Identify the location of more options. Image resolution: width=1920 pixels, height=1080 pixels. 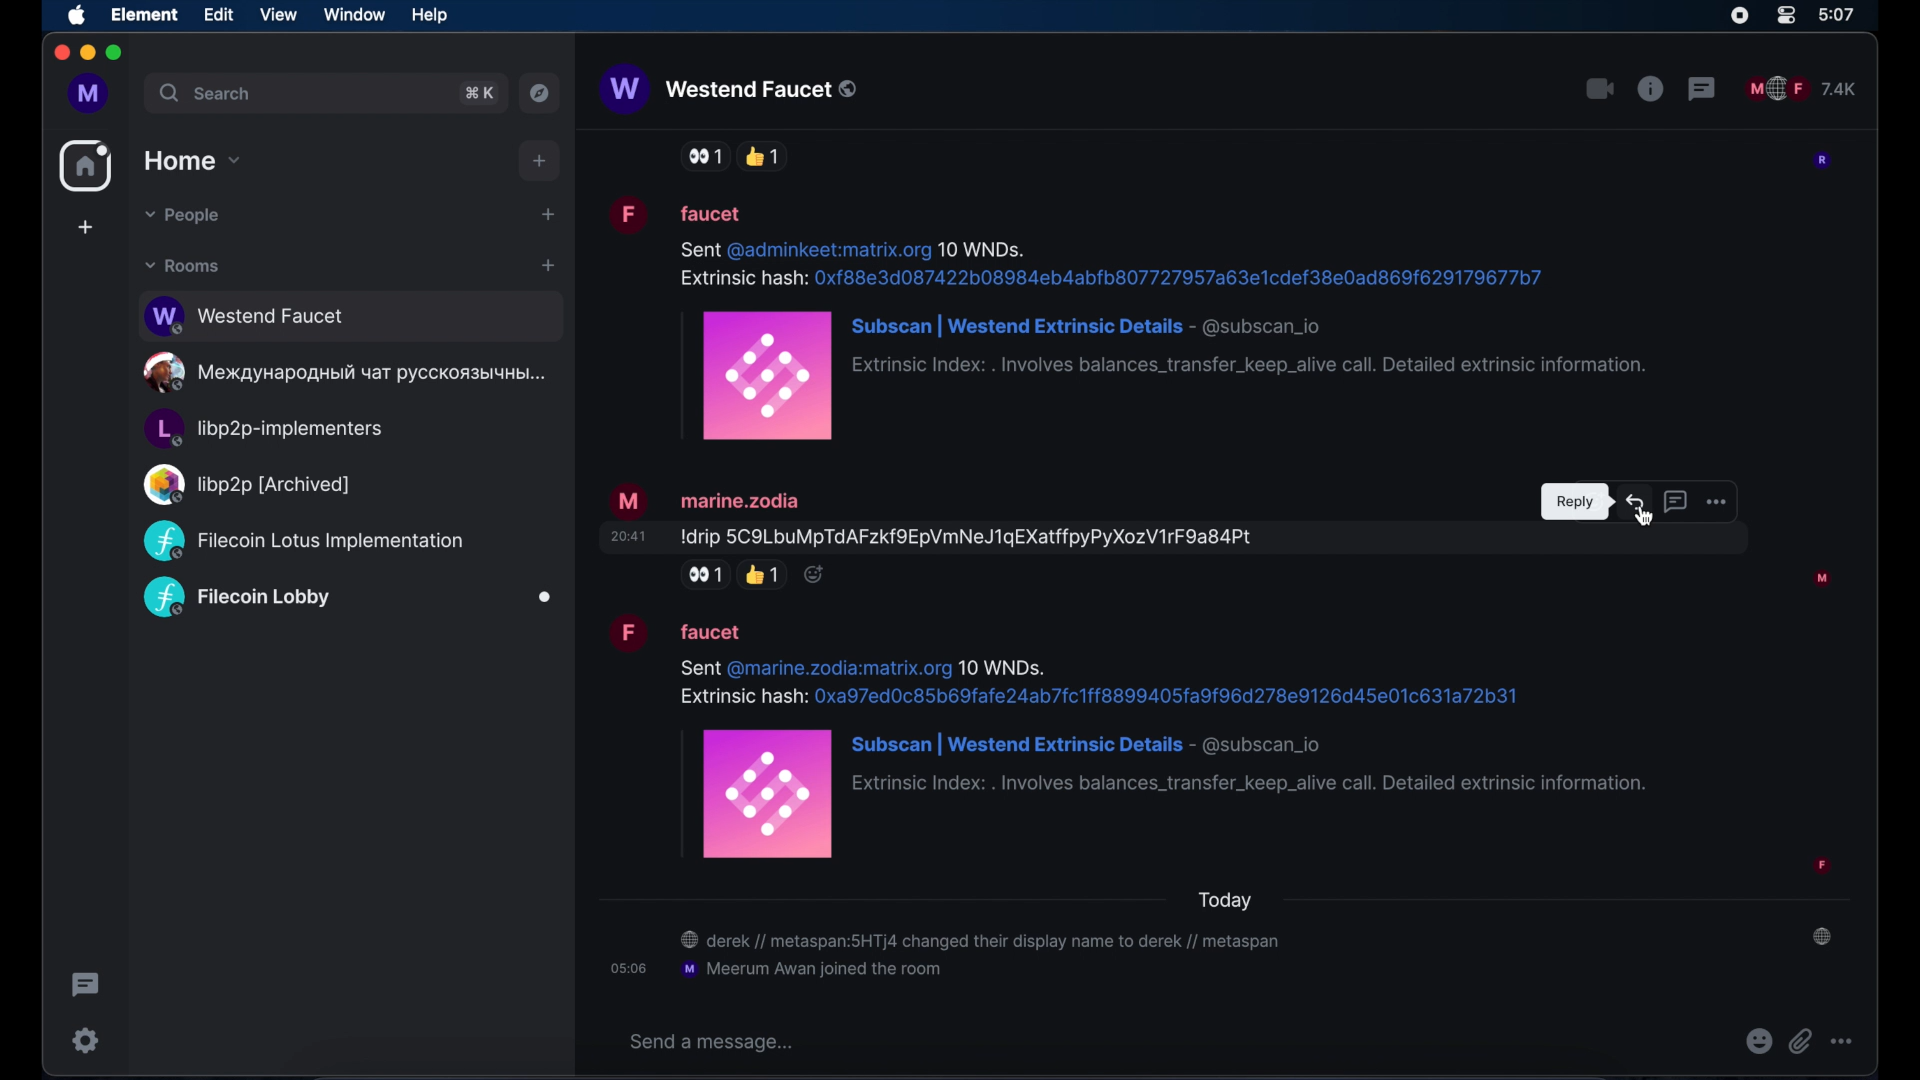
(1717, 501).